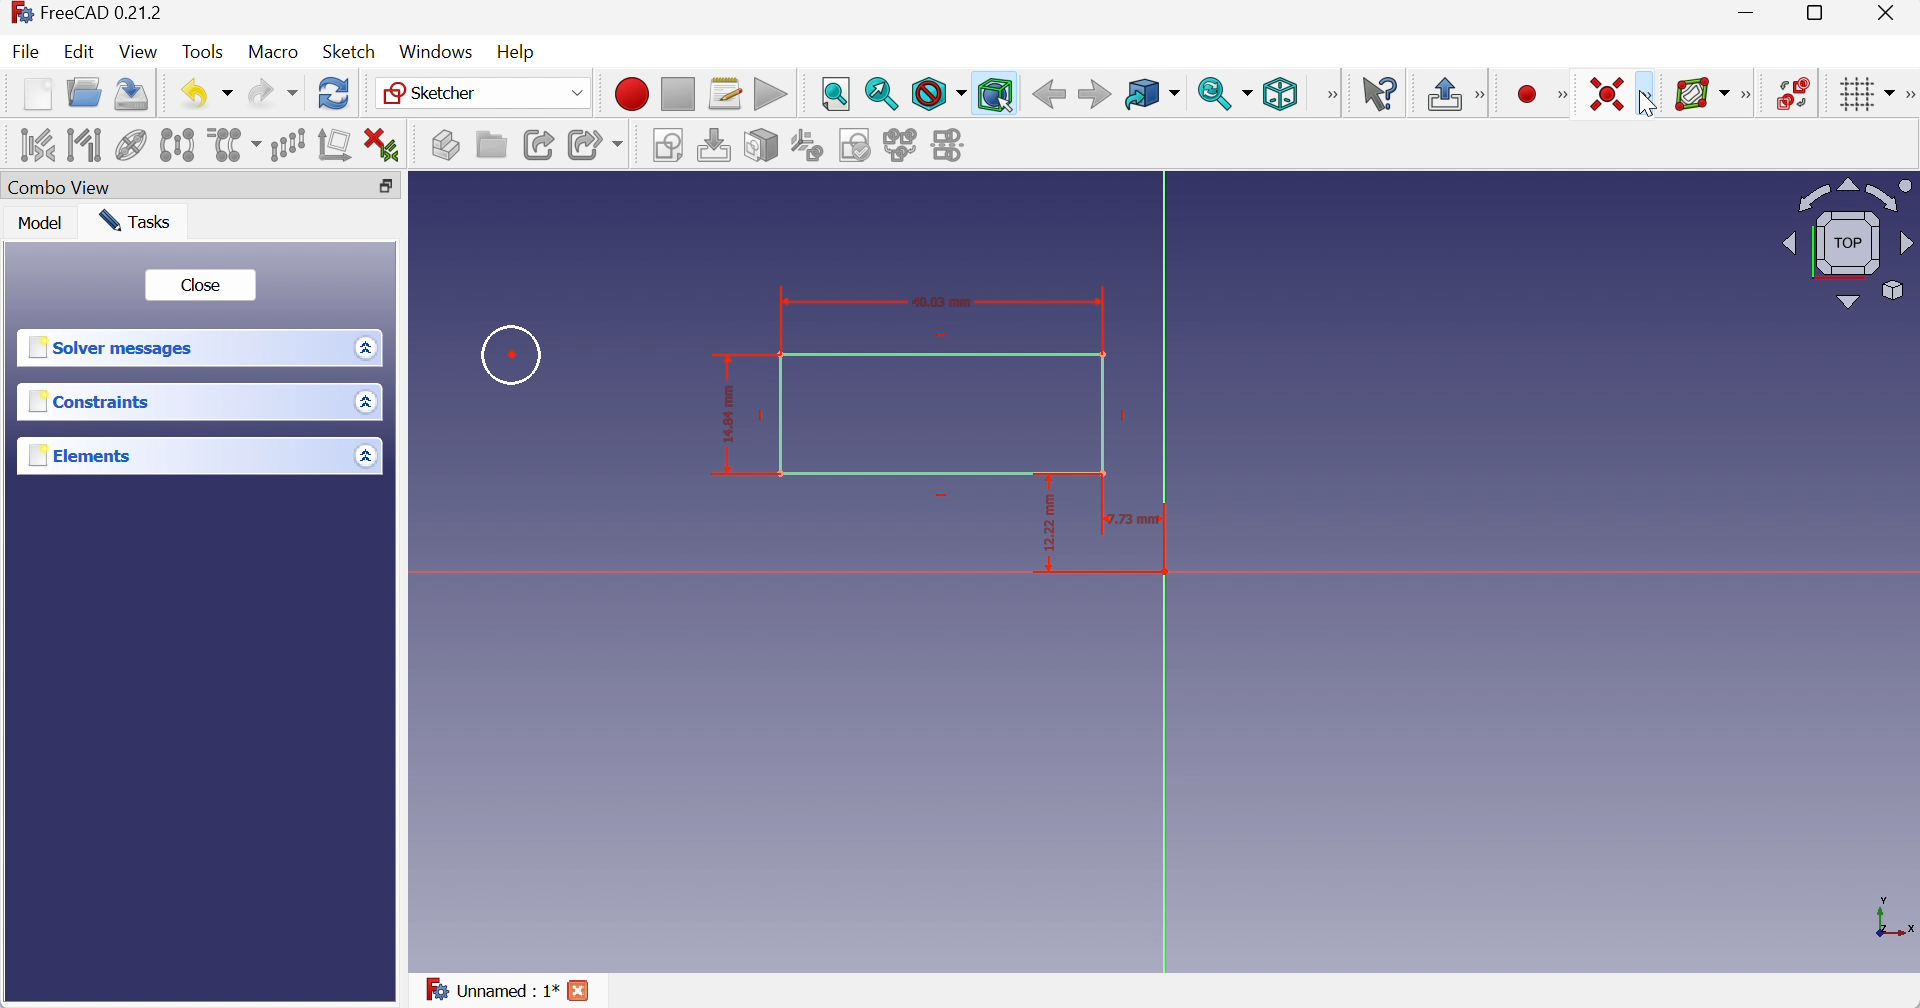 The width and height of the screenshot is (1920, 1008). Describe the element at coordinates (1891, 915) in the screenshot. I see `x, y axis` at that location.